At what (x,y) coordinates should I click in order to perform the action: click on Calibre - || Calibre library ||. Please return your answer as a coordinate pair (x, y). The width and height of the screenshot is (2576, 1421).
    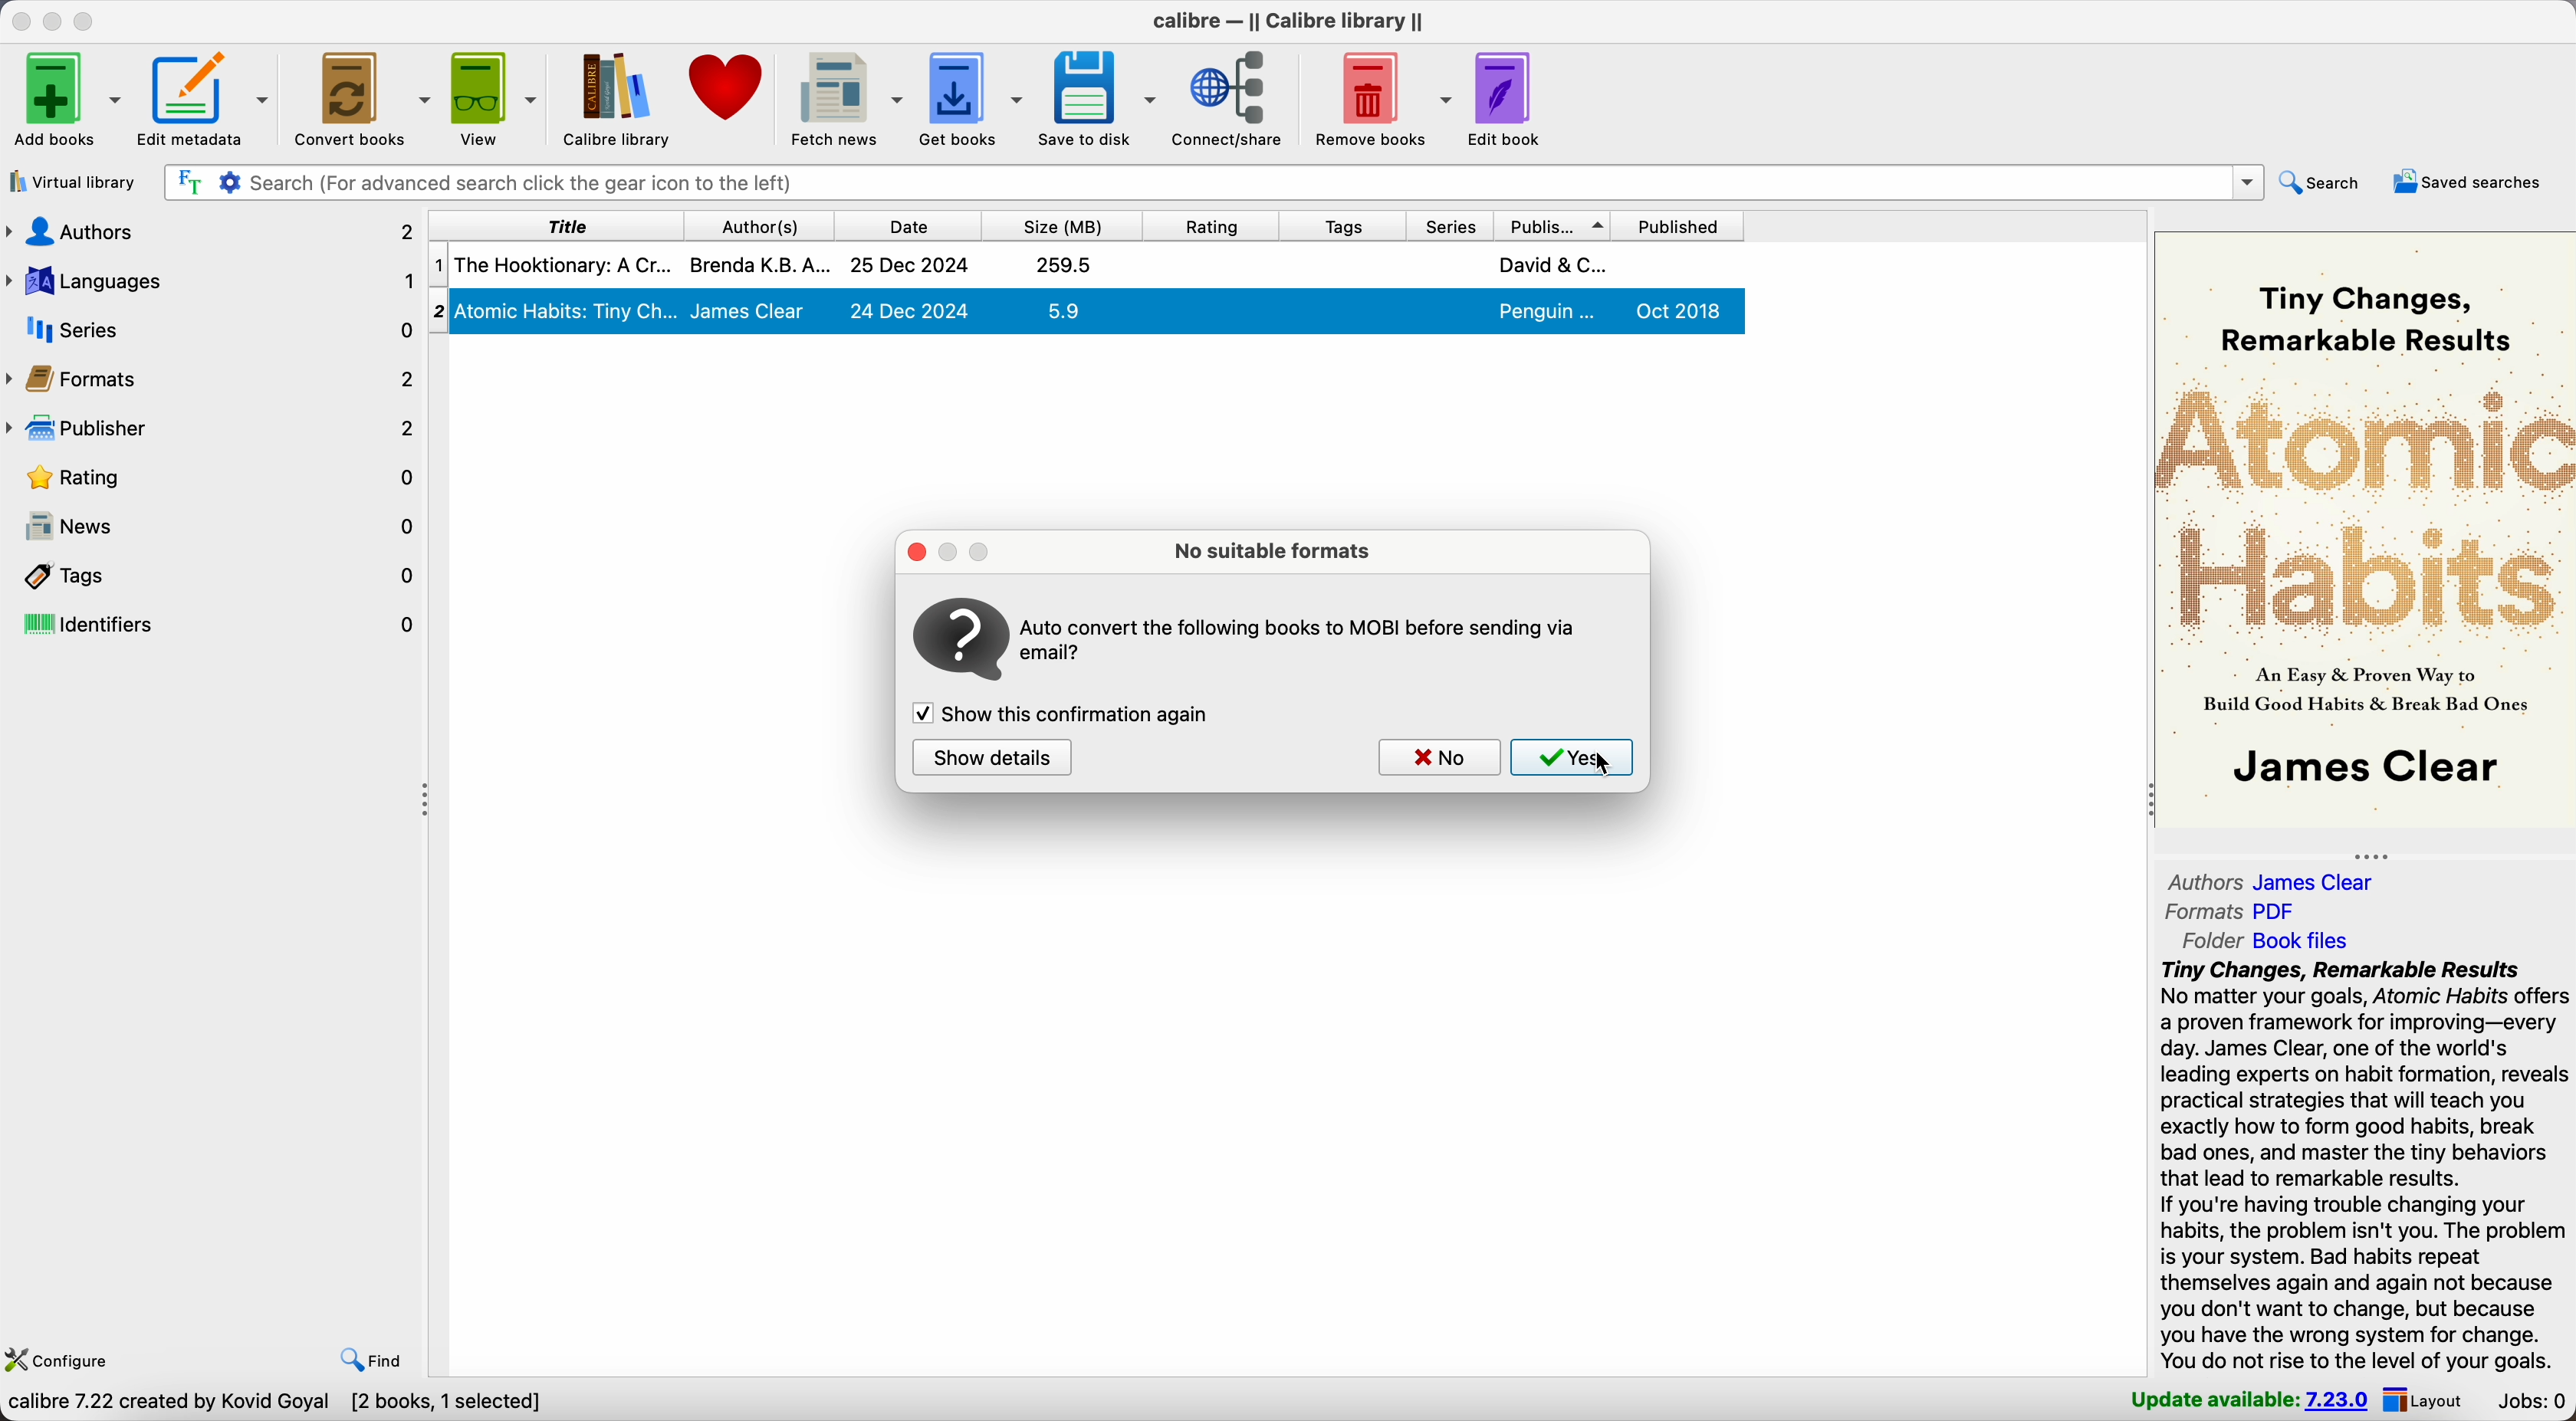
    Looking at the image, I should click on (1288, 20).